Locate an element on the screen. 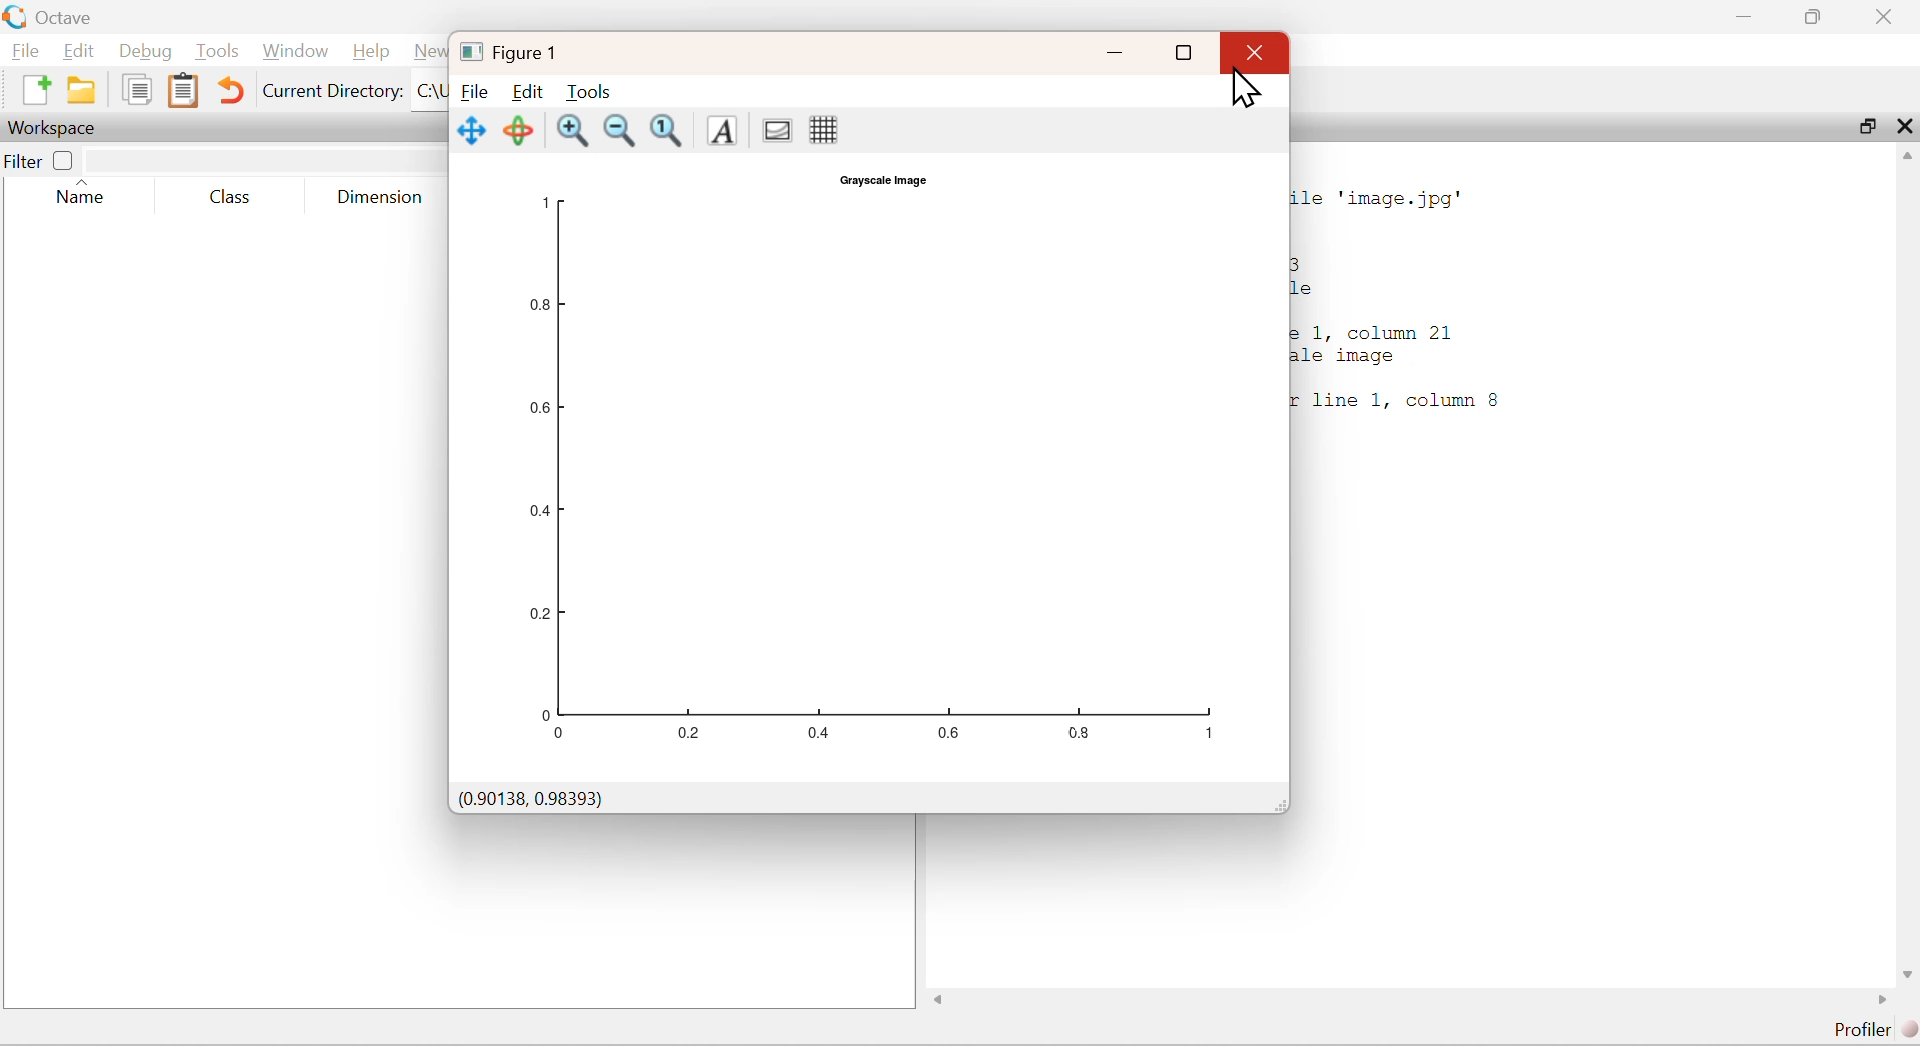 The width and height of the screenshot is (1920, 1046). Maximize is located at coordinates (1821, 16).